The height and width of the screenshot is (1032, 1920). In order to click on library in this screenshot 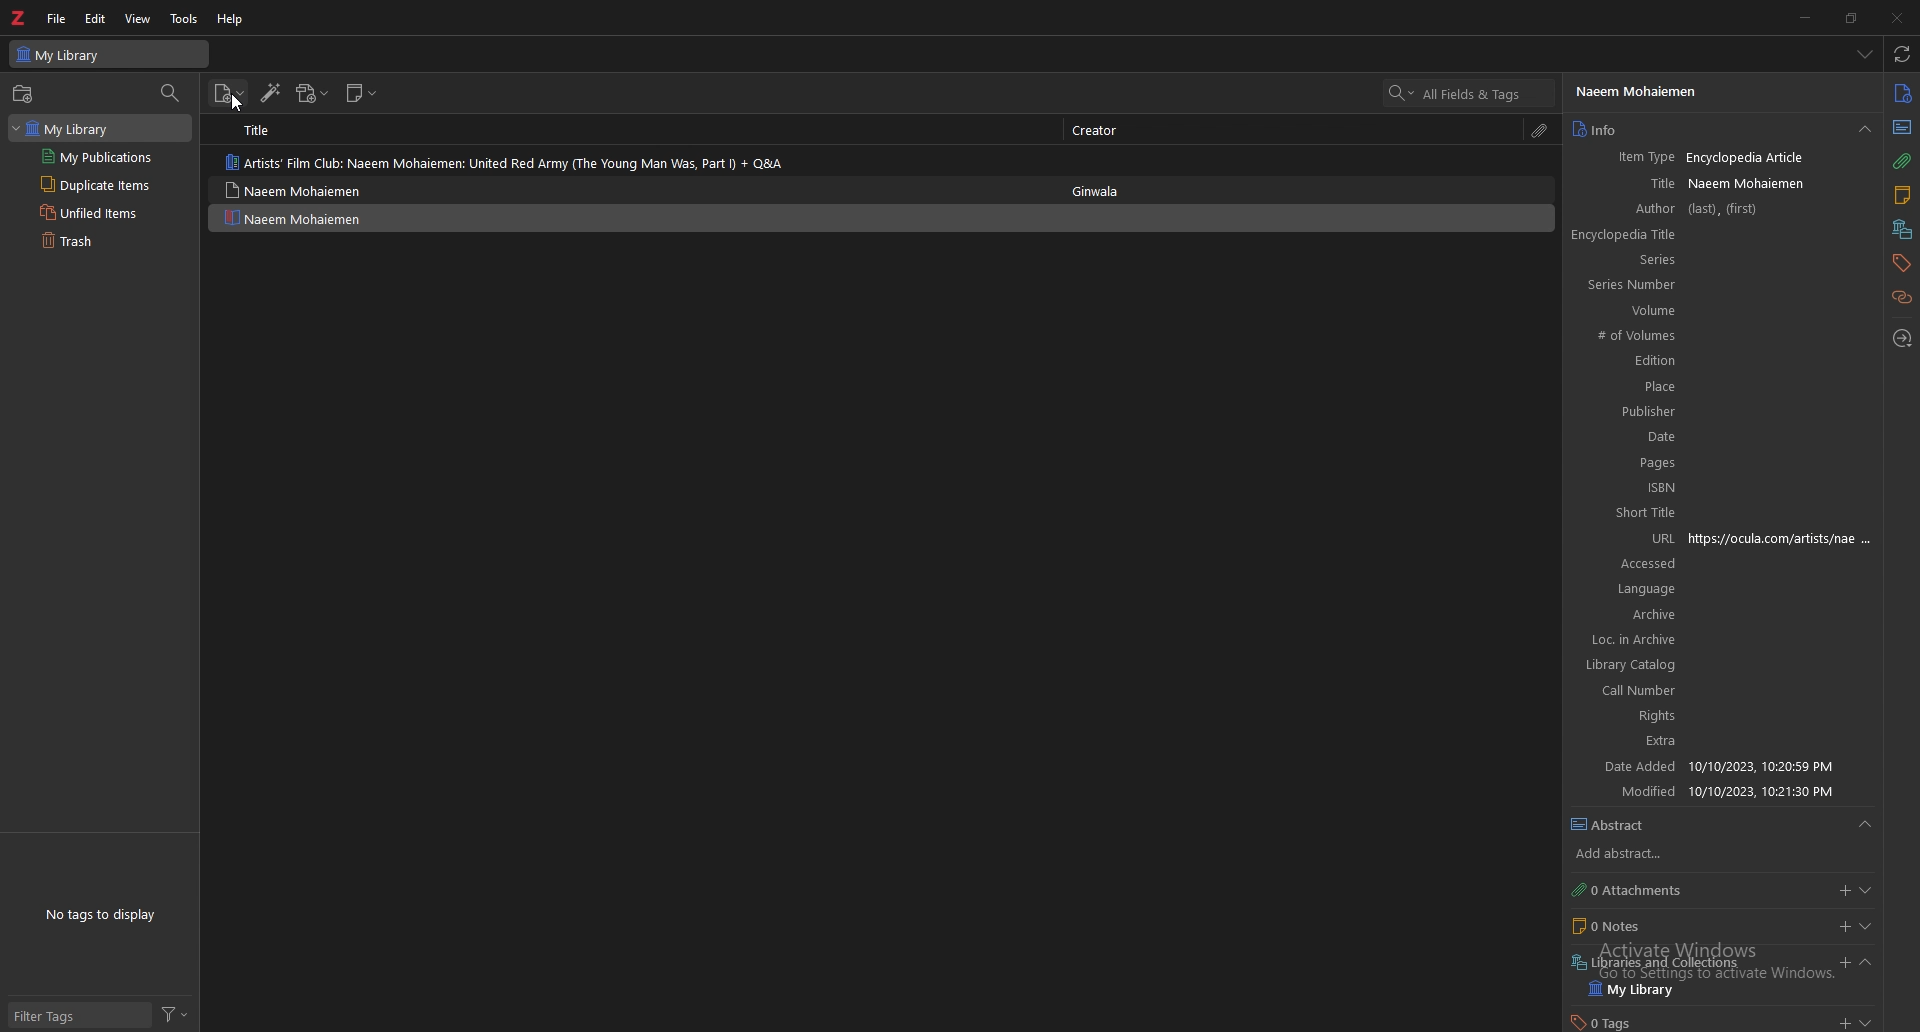, I will do `click(73, 127)`.